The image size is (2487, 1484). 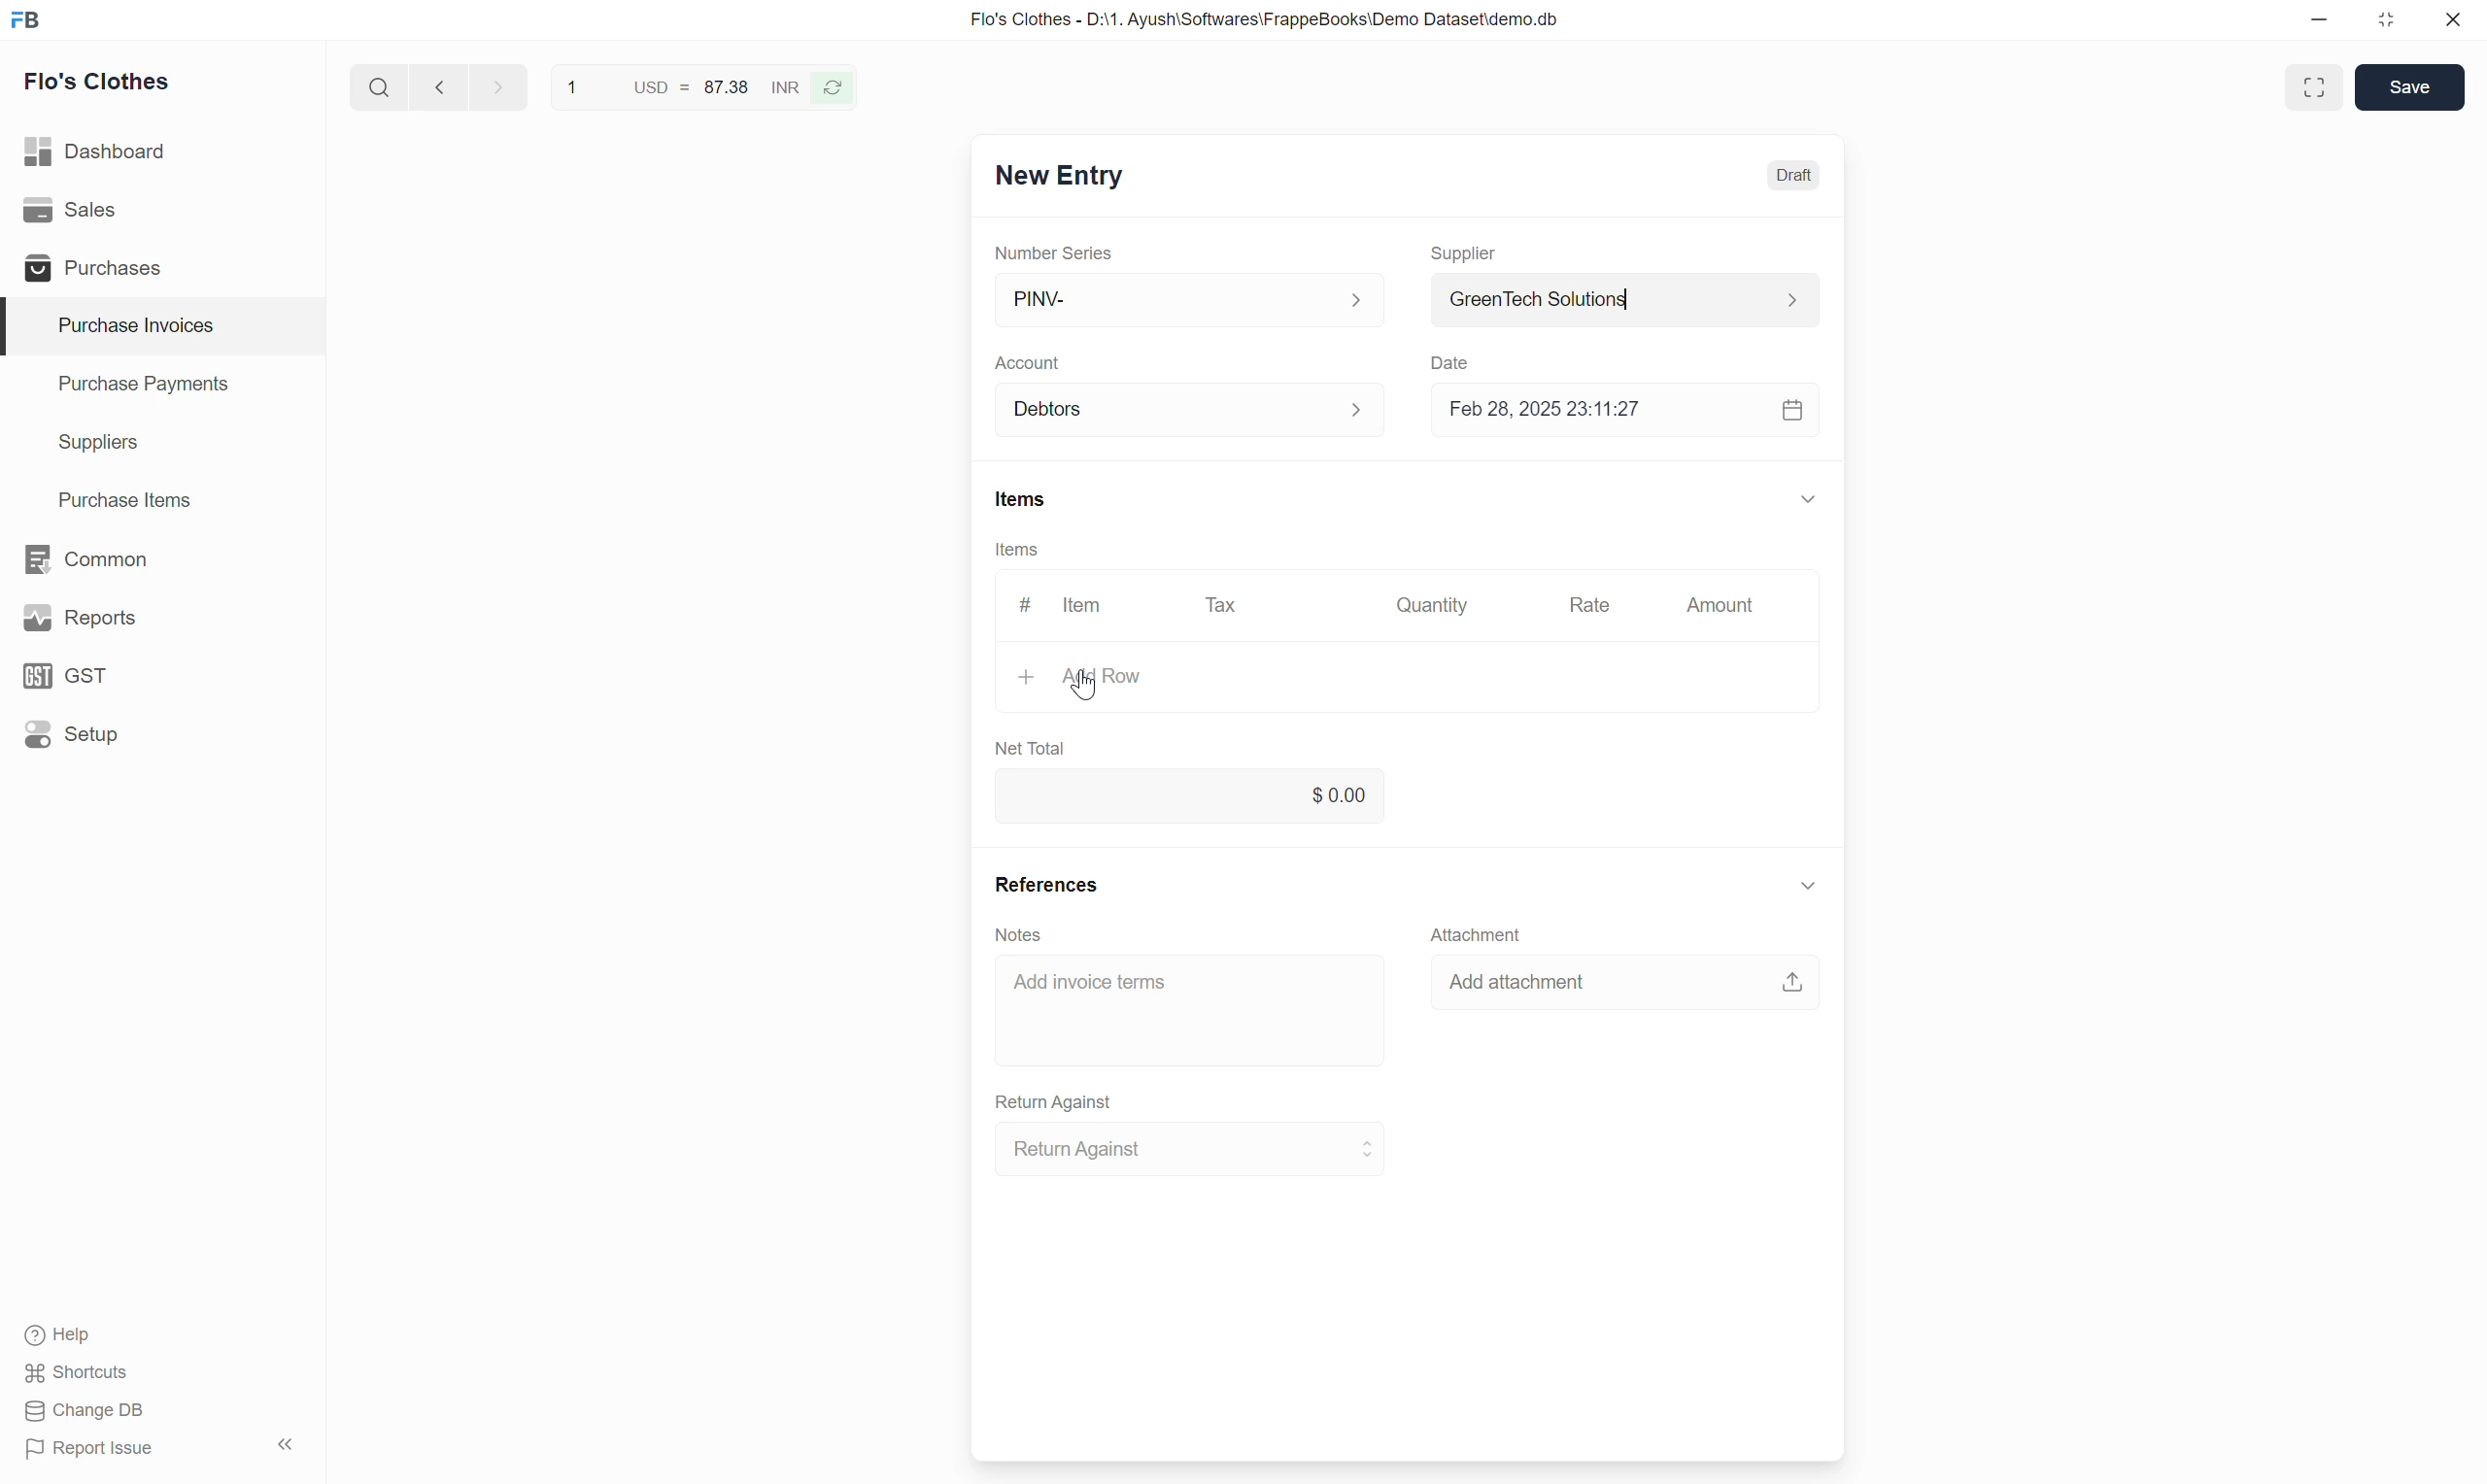 I want to click on Next, so click(x=500, y=86).